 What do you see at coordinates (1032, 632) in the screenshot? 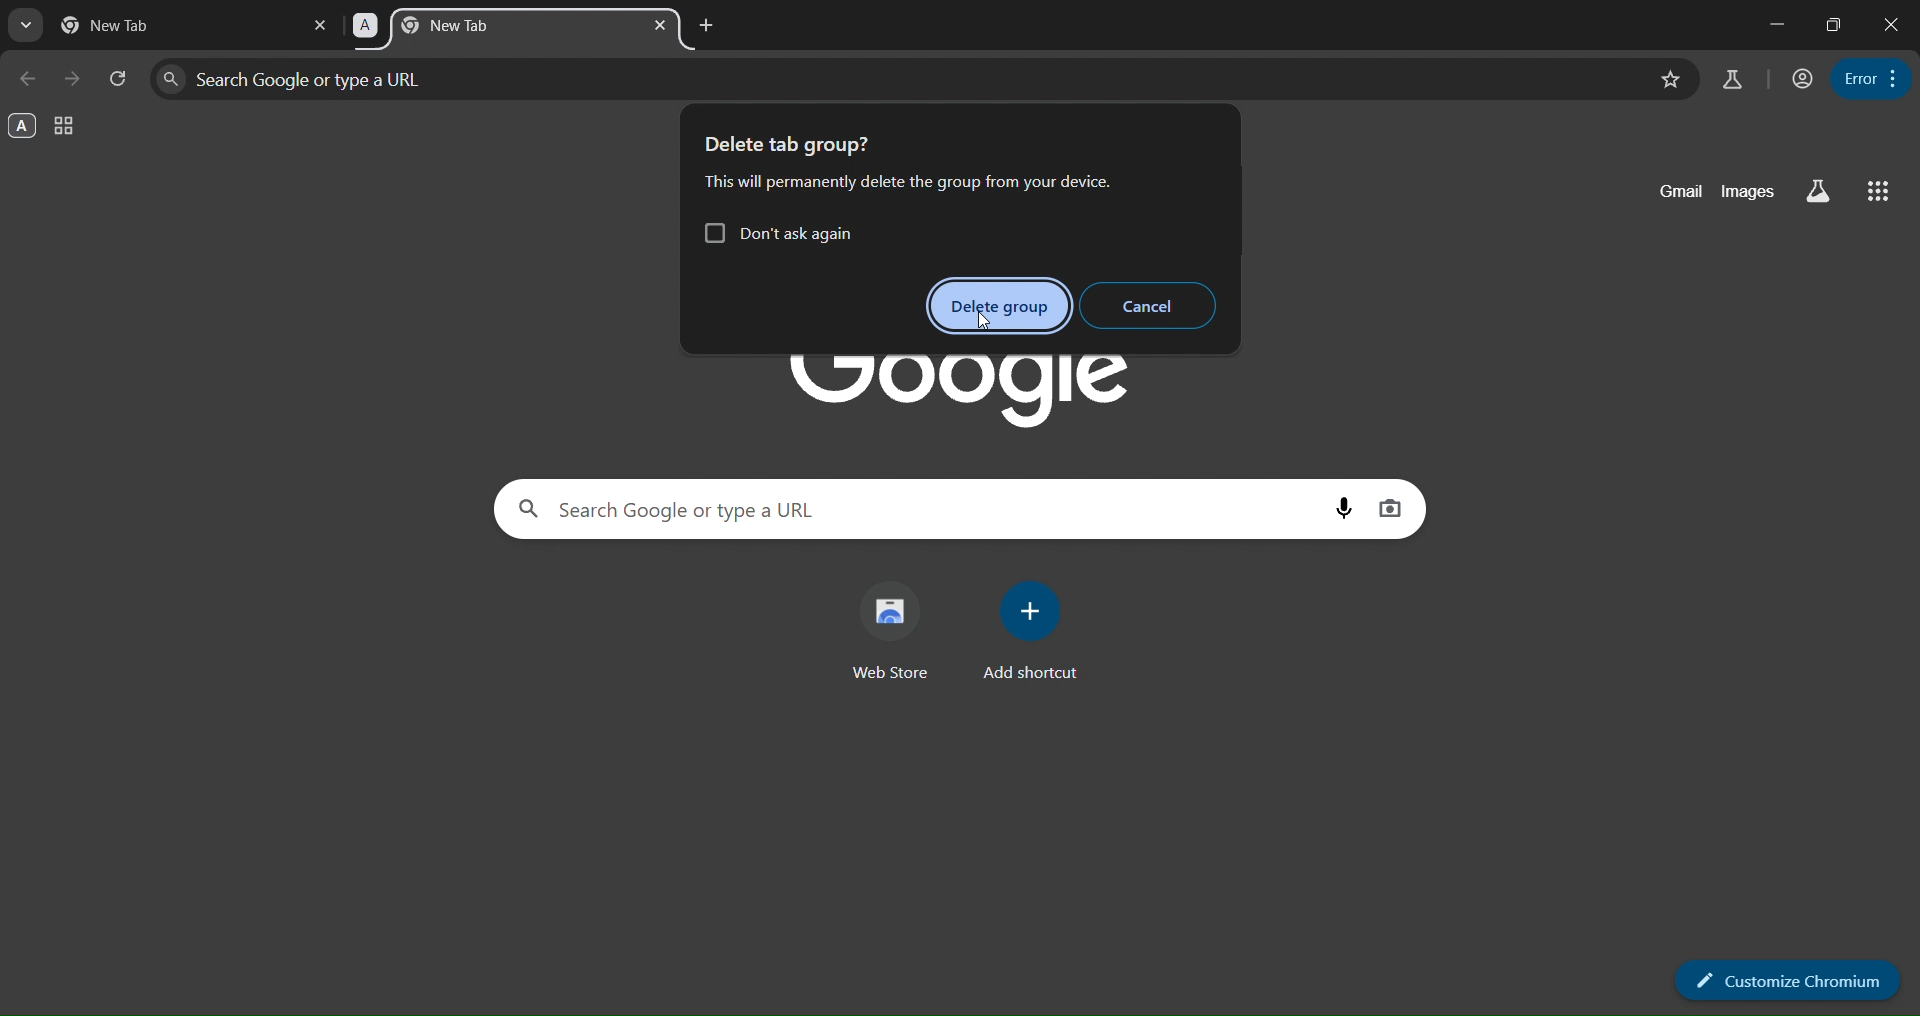
I see `add shortcut` at bounding box center [1032, 632].